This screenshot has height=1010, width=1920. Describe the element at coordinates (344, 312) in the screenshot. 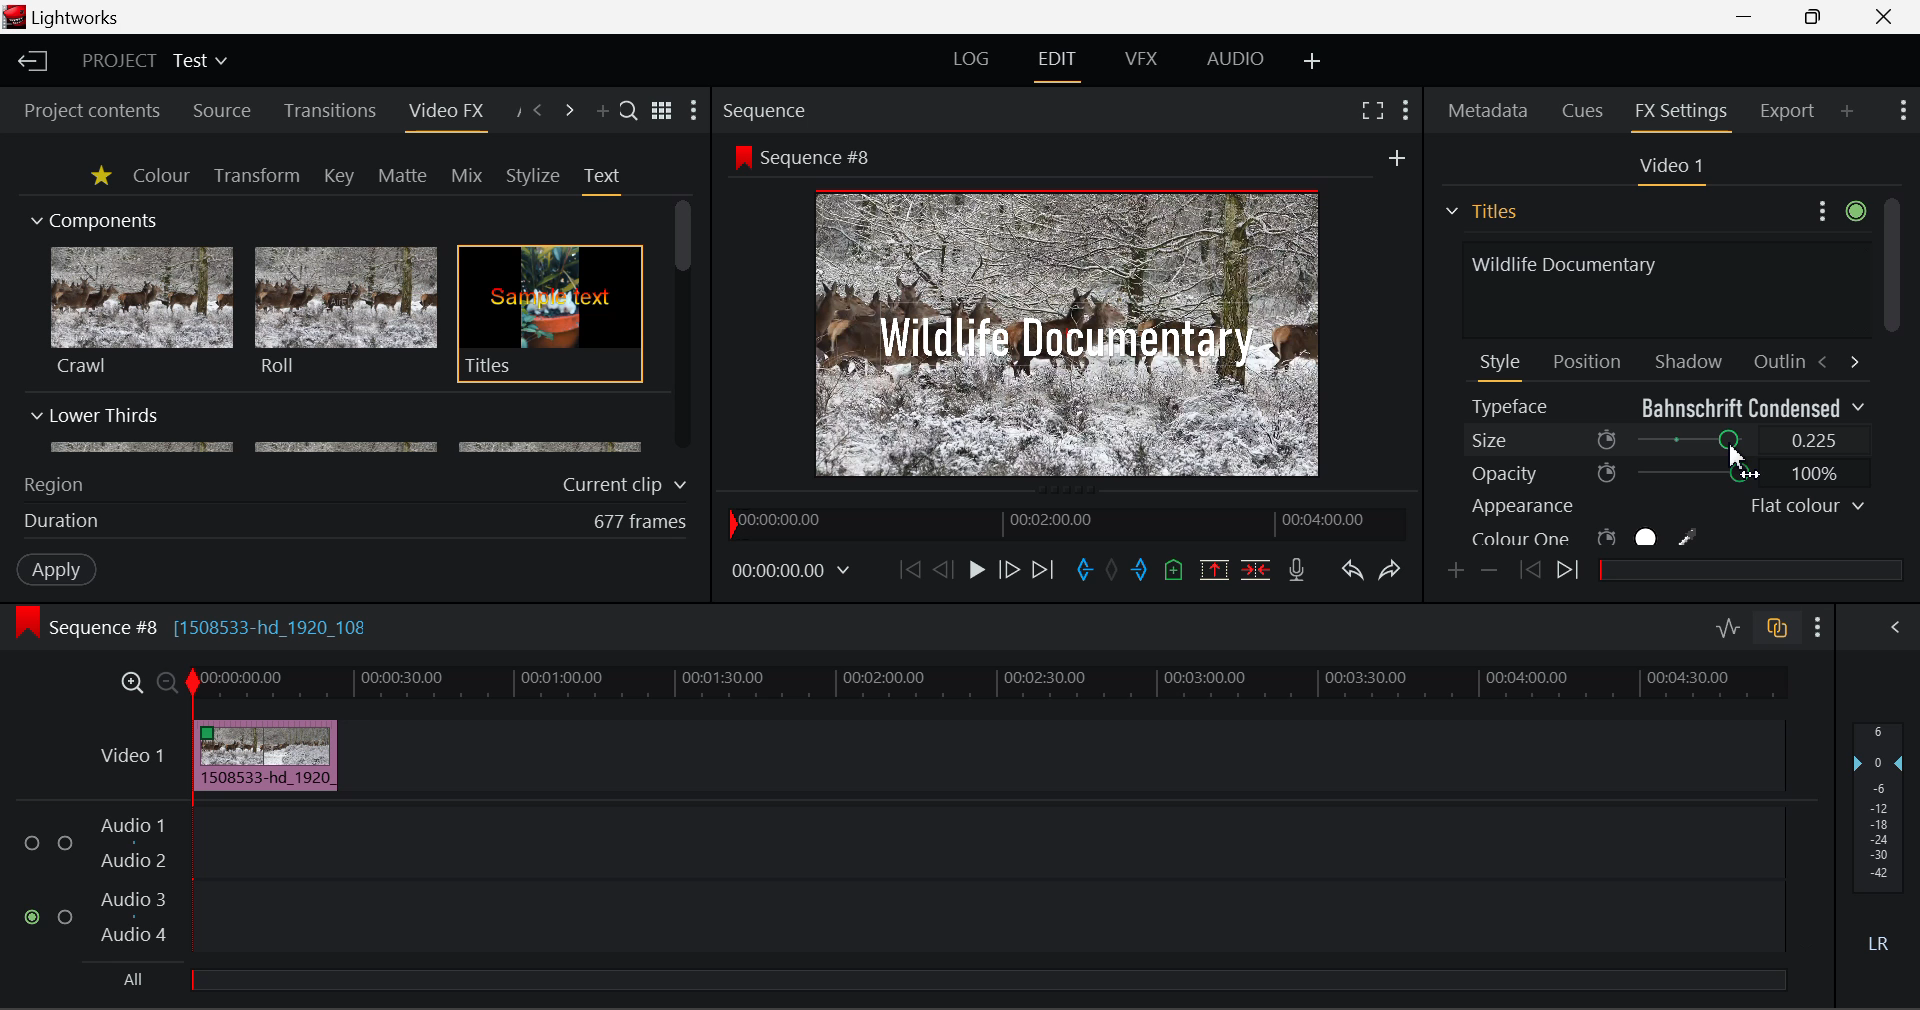

I see `Roll` at that location.